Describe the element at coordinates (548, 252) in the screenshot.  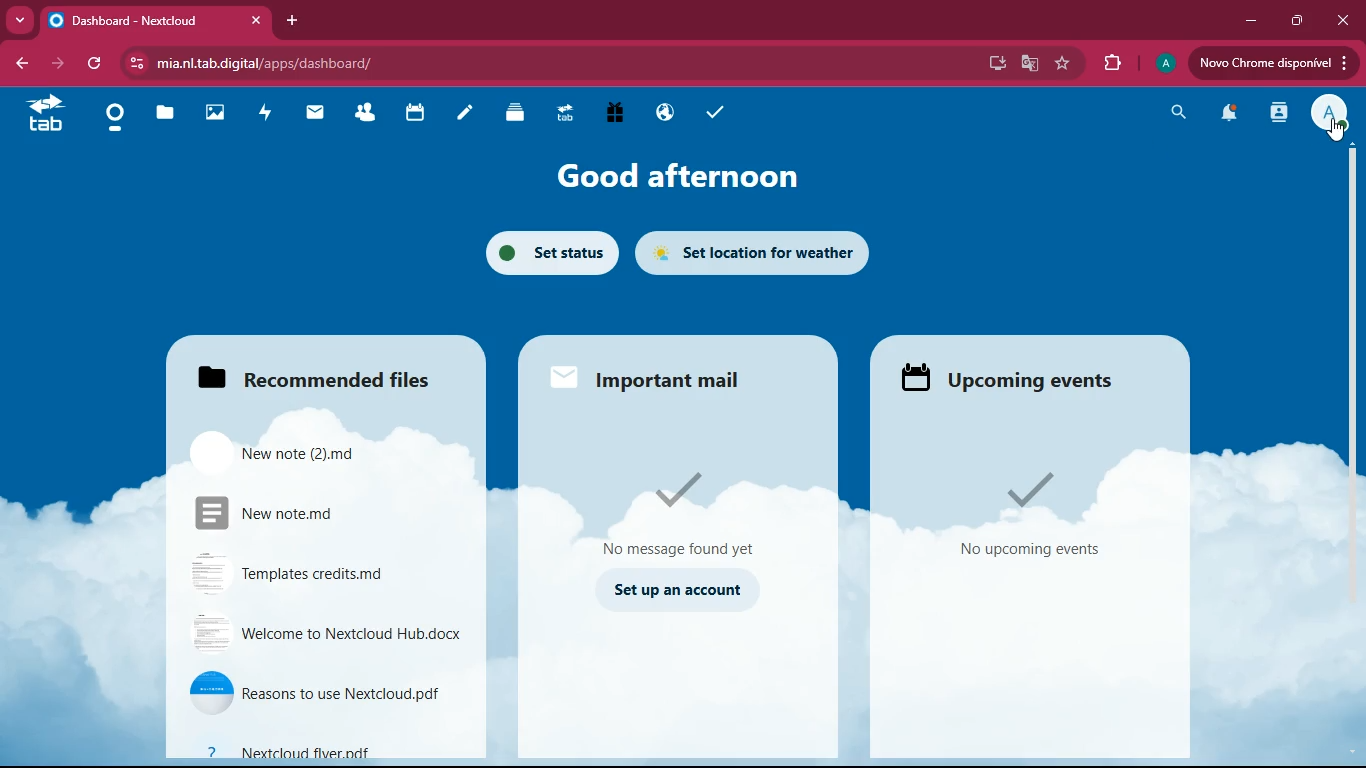
I see `set status` at that location.